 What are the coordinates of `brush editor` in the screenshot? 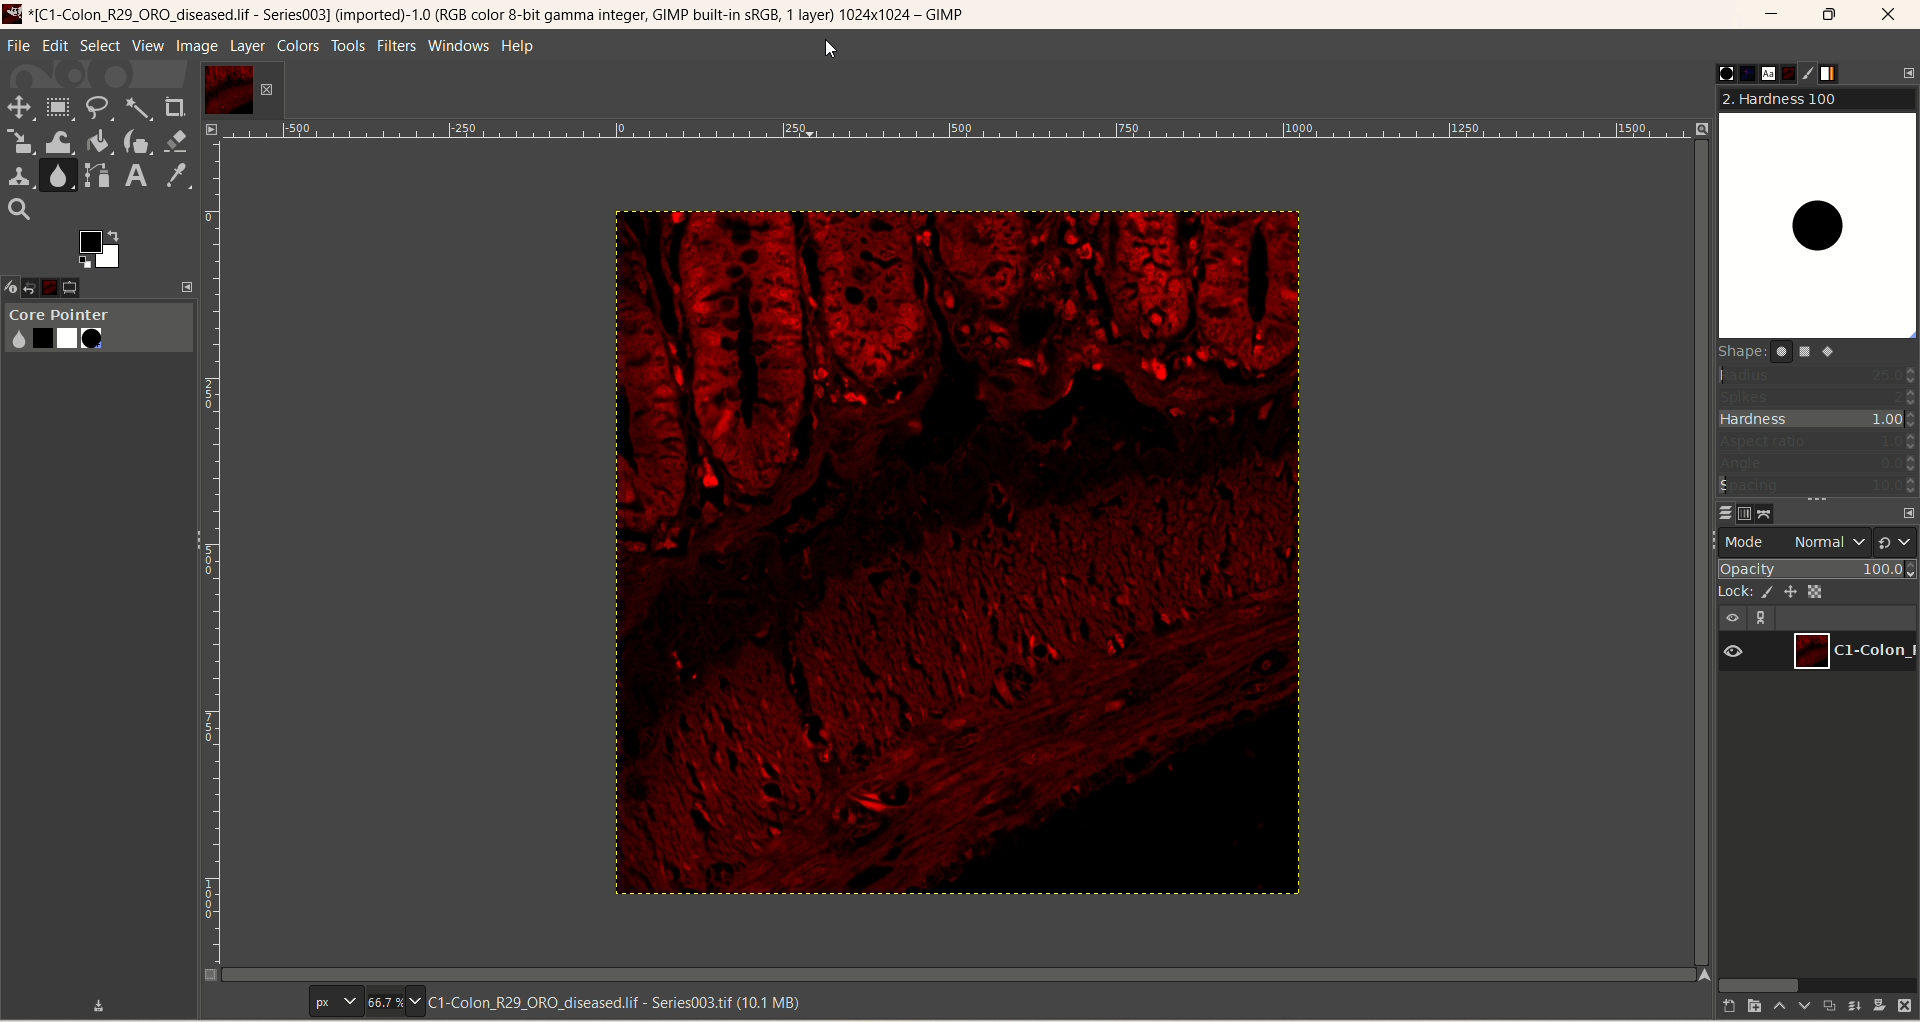 It's located at (1812, 73).